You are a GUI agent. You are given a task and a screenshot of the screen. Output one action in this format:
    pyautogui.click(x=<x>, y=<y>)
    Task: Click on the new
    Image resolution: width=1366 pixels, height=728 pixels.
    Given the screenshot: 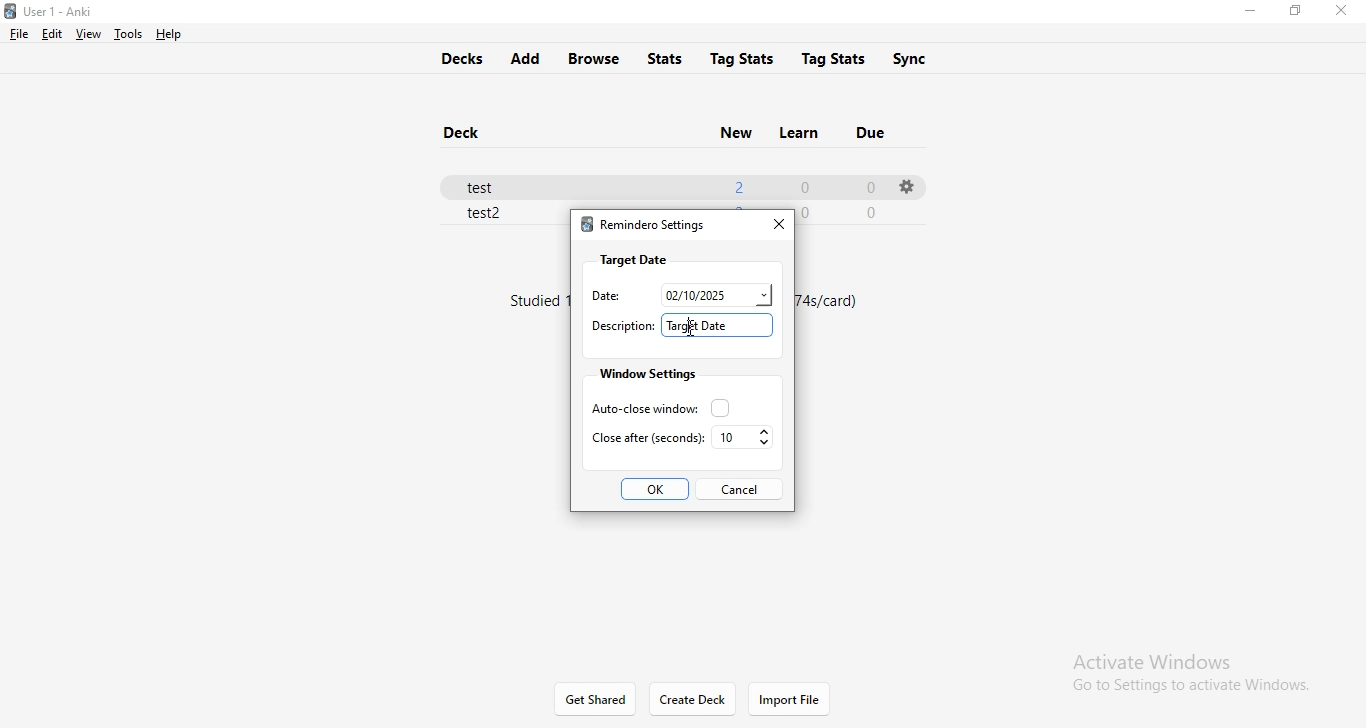 What is the action you would take?
    pyautogui.click(x=734, y=131)
    